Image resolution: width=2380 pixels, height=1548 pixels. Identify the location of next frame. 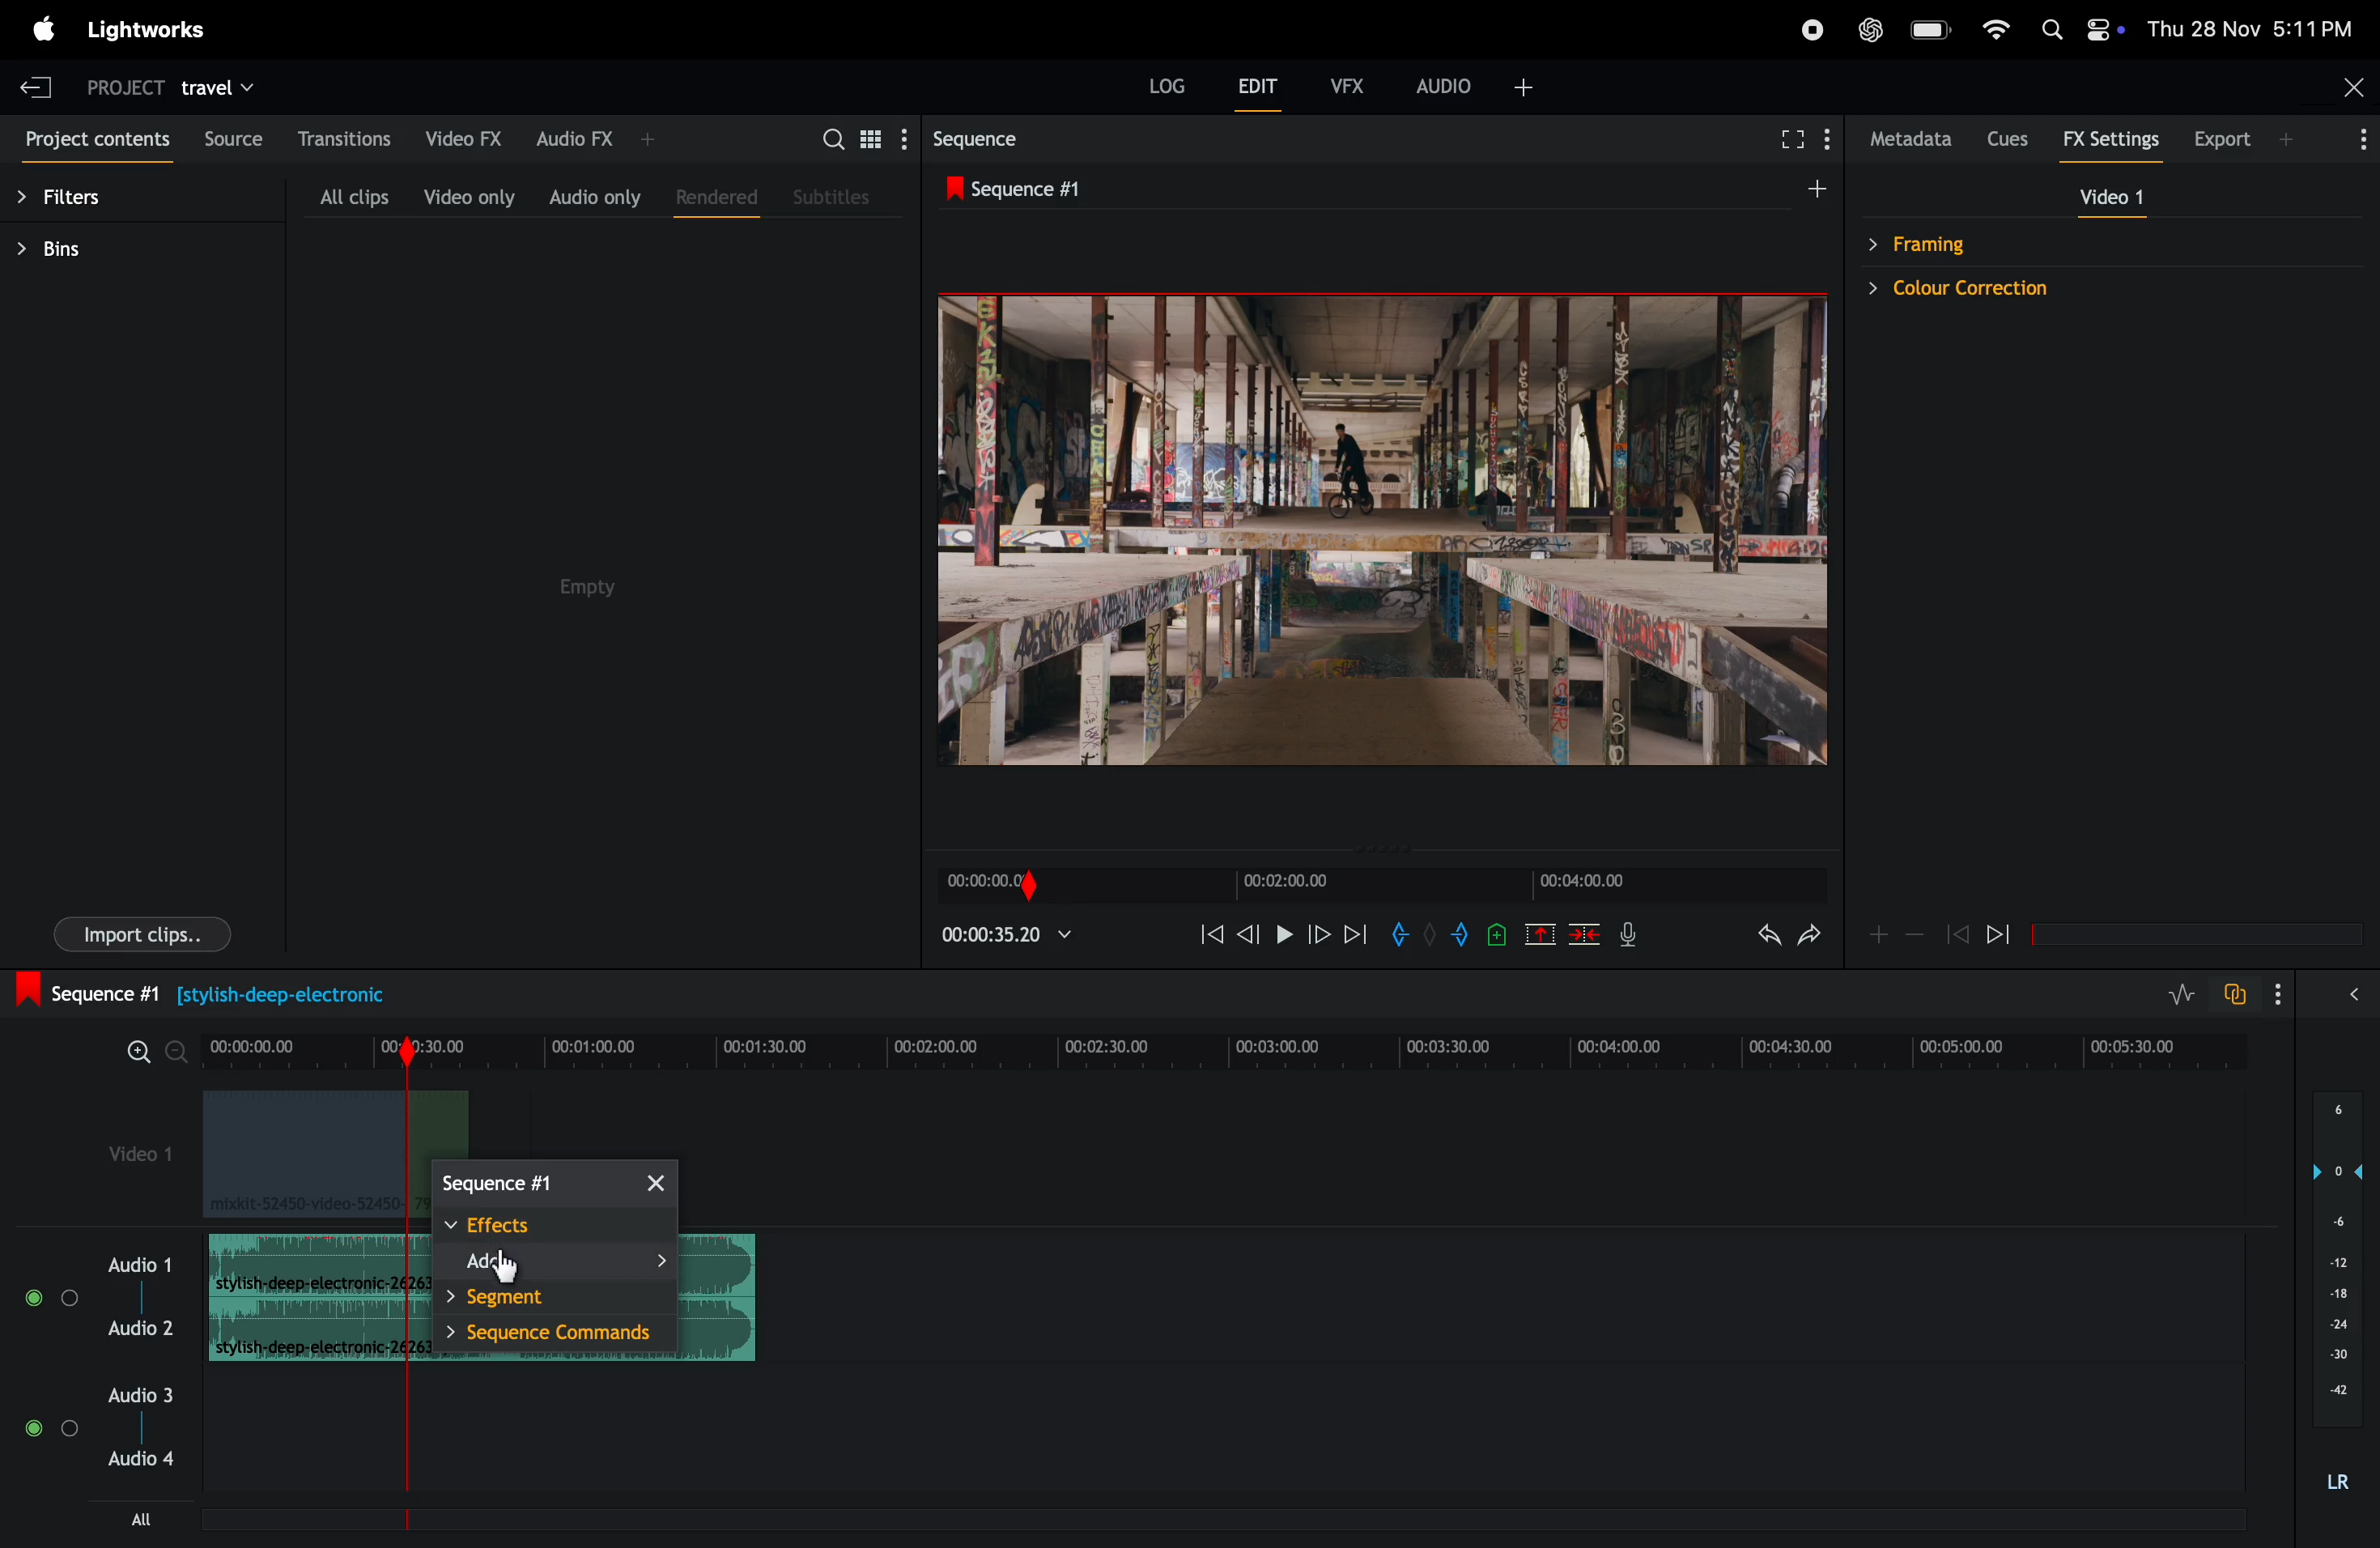
(1320, 935).